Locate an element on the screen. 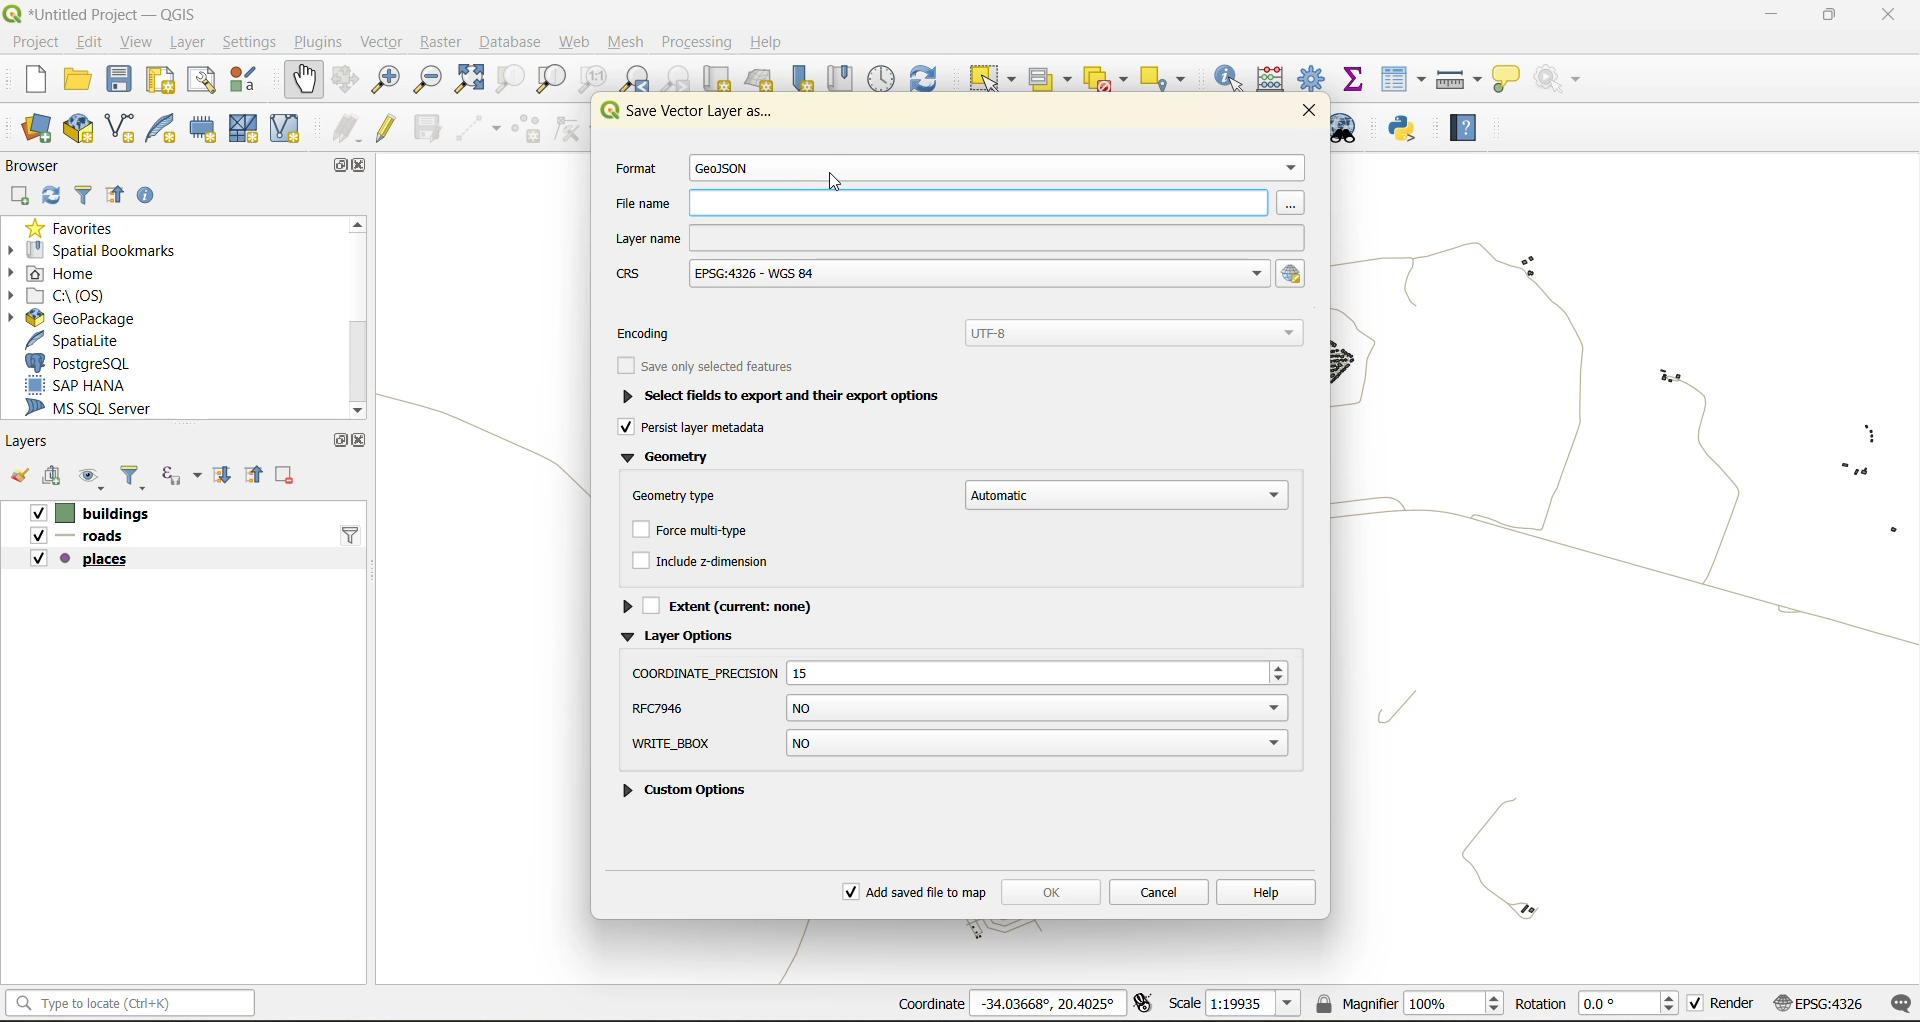  new spatialite is located at coordinates (163, 126).